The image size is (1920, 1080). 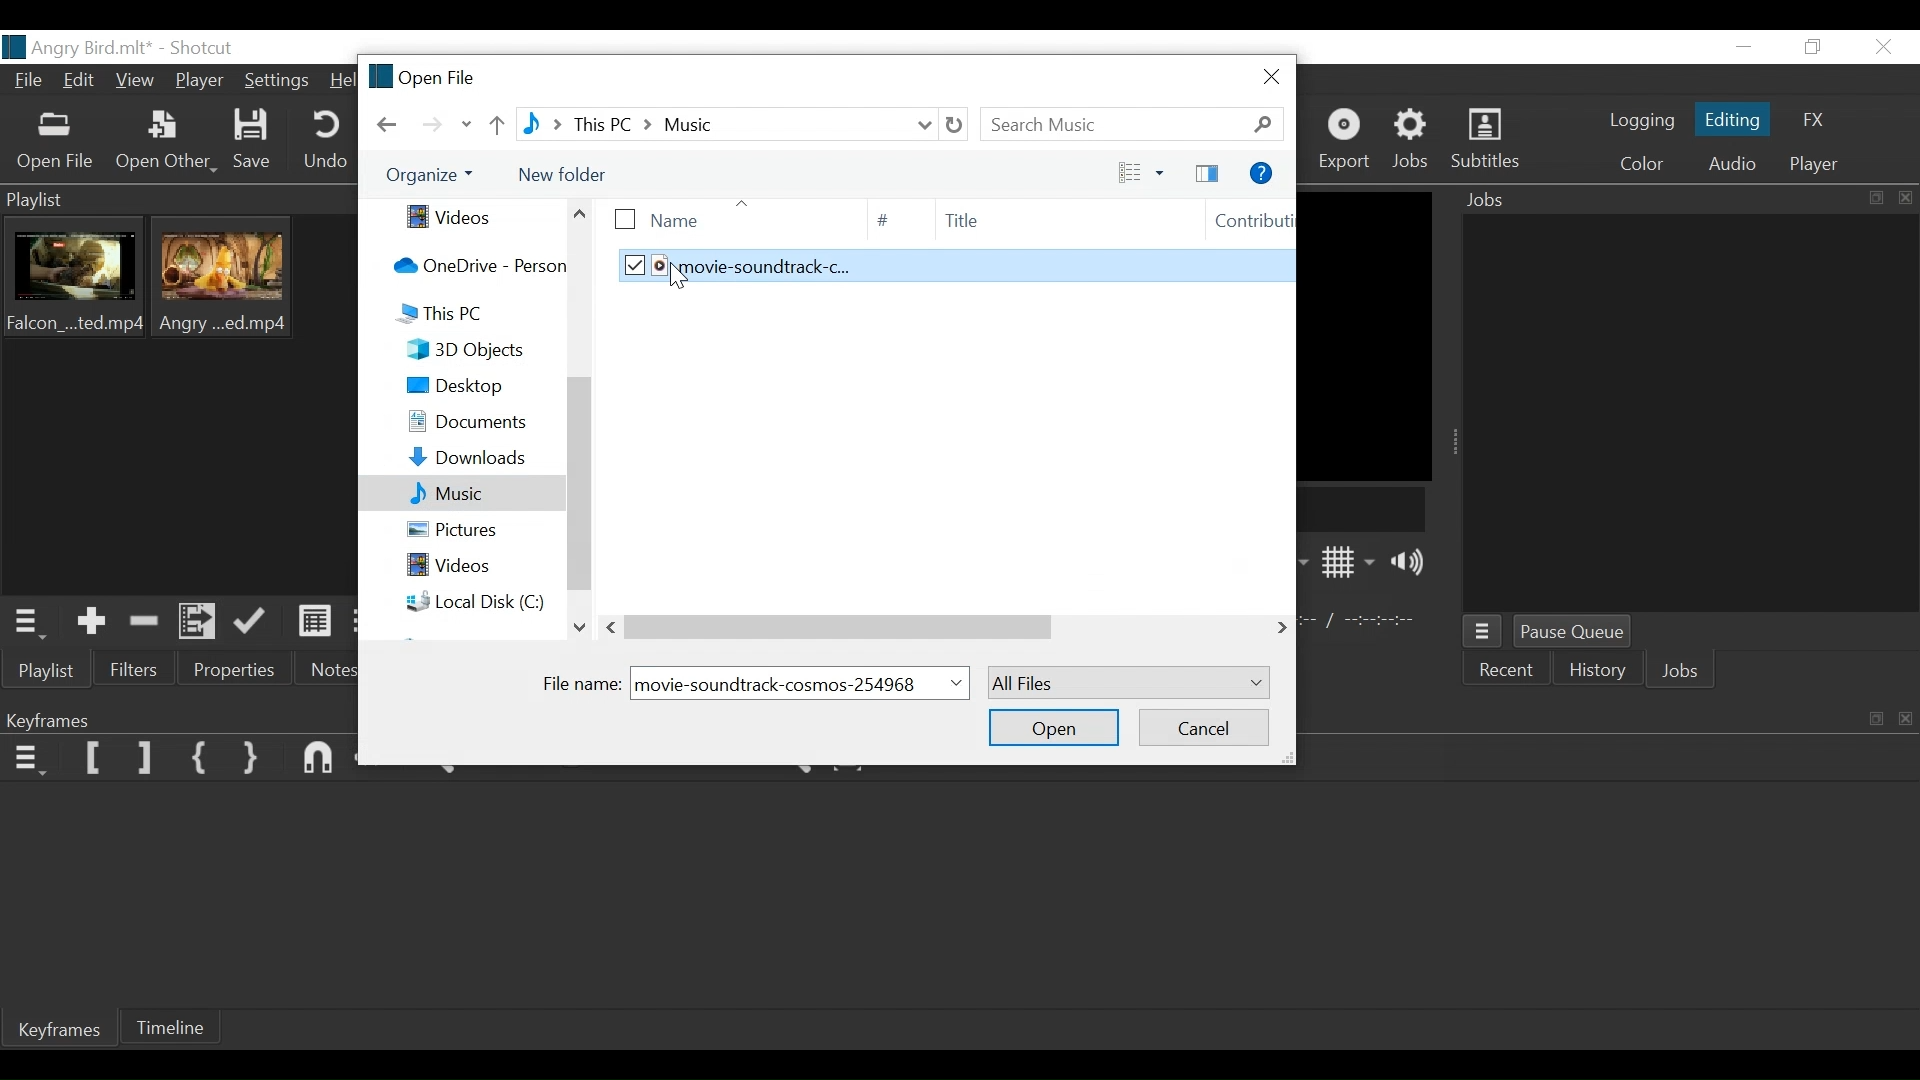 I want to click on Scroll right, so click(x=1283, y=625).